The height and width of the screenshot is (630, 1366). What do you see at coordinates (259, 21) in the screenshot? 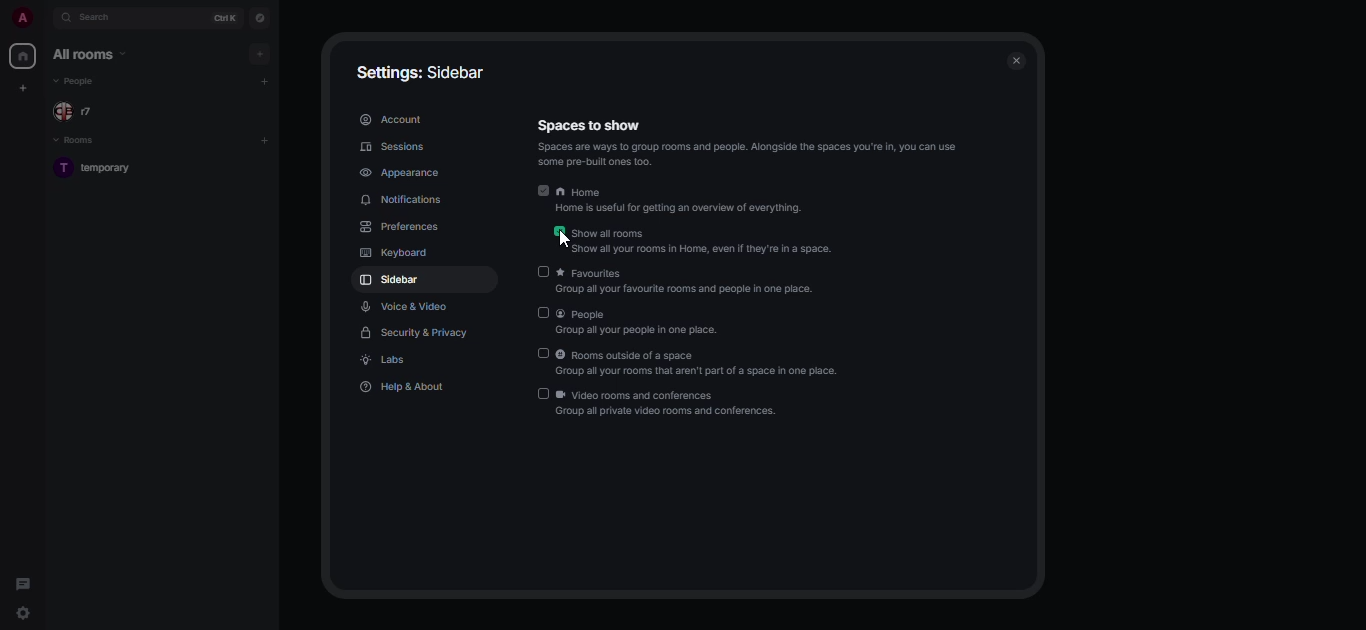
I see `navigator` at bounding box center [259, 21].